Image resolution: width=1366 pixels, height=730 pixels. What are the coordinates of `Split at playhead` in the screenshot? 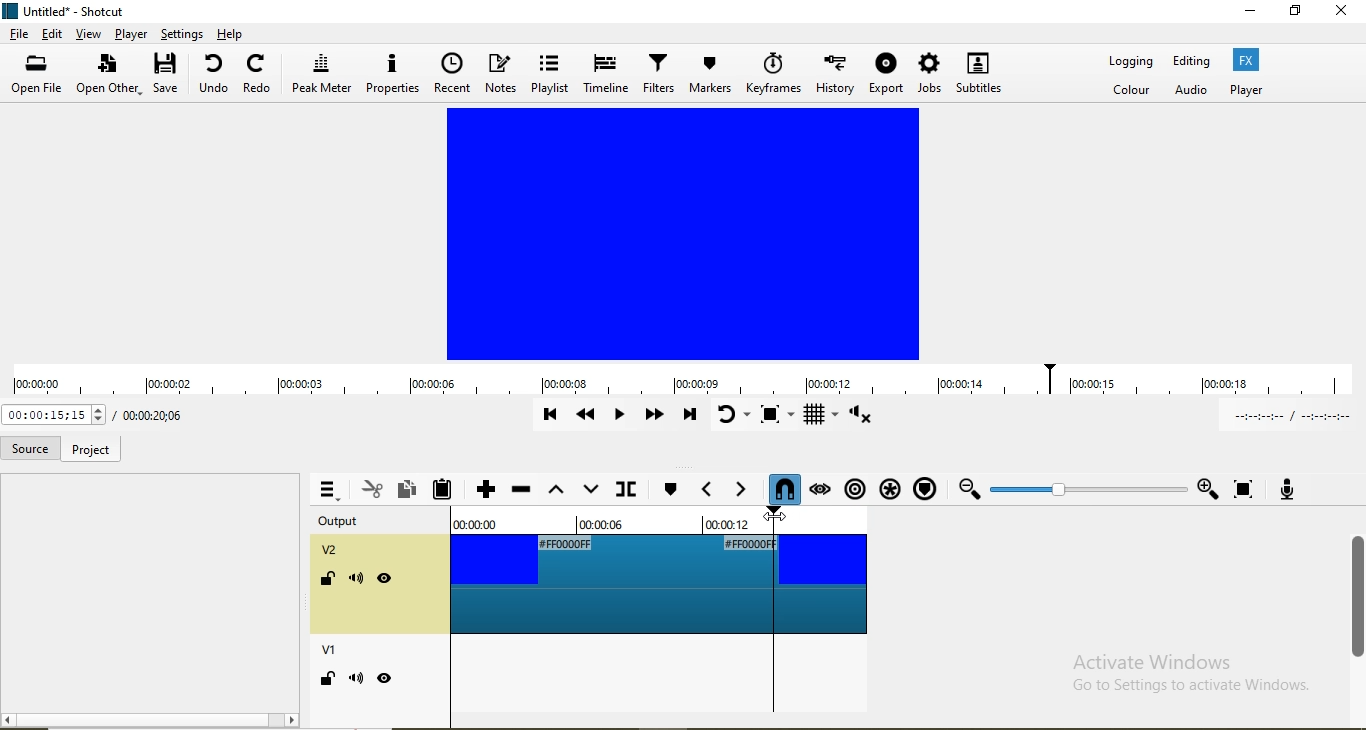 It's located at (624, 492).